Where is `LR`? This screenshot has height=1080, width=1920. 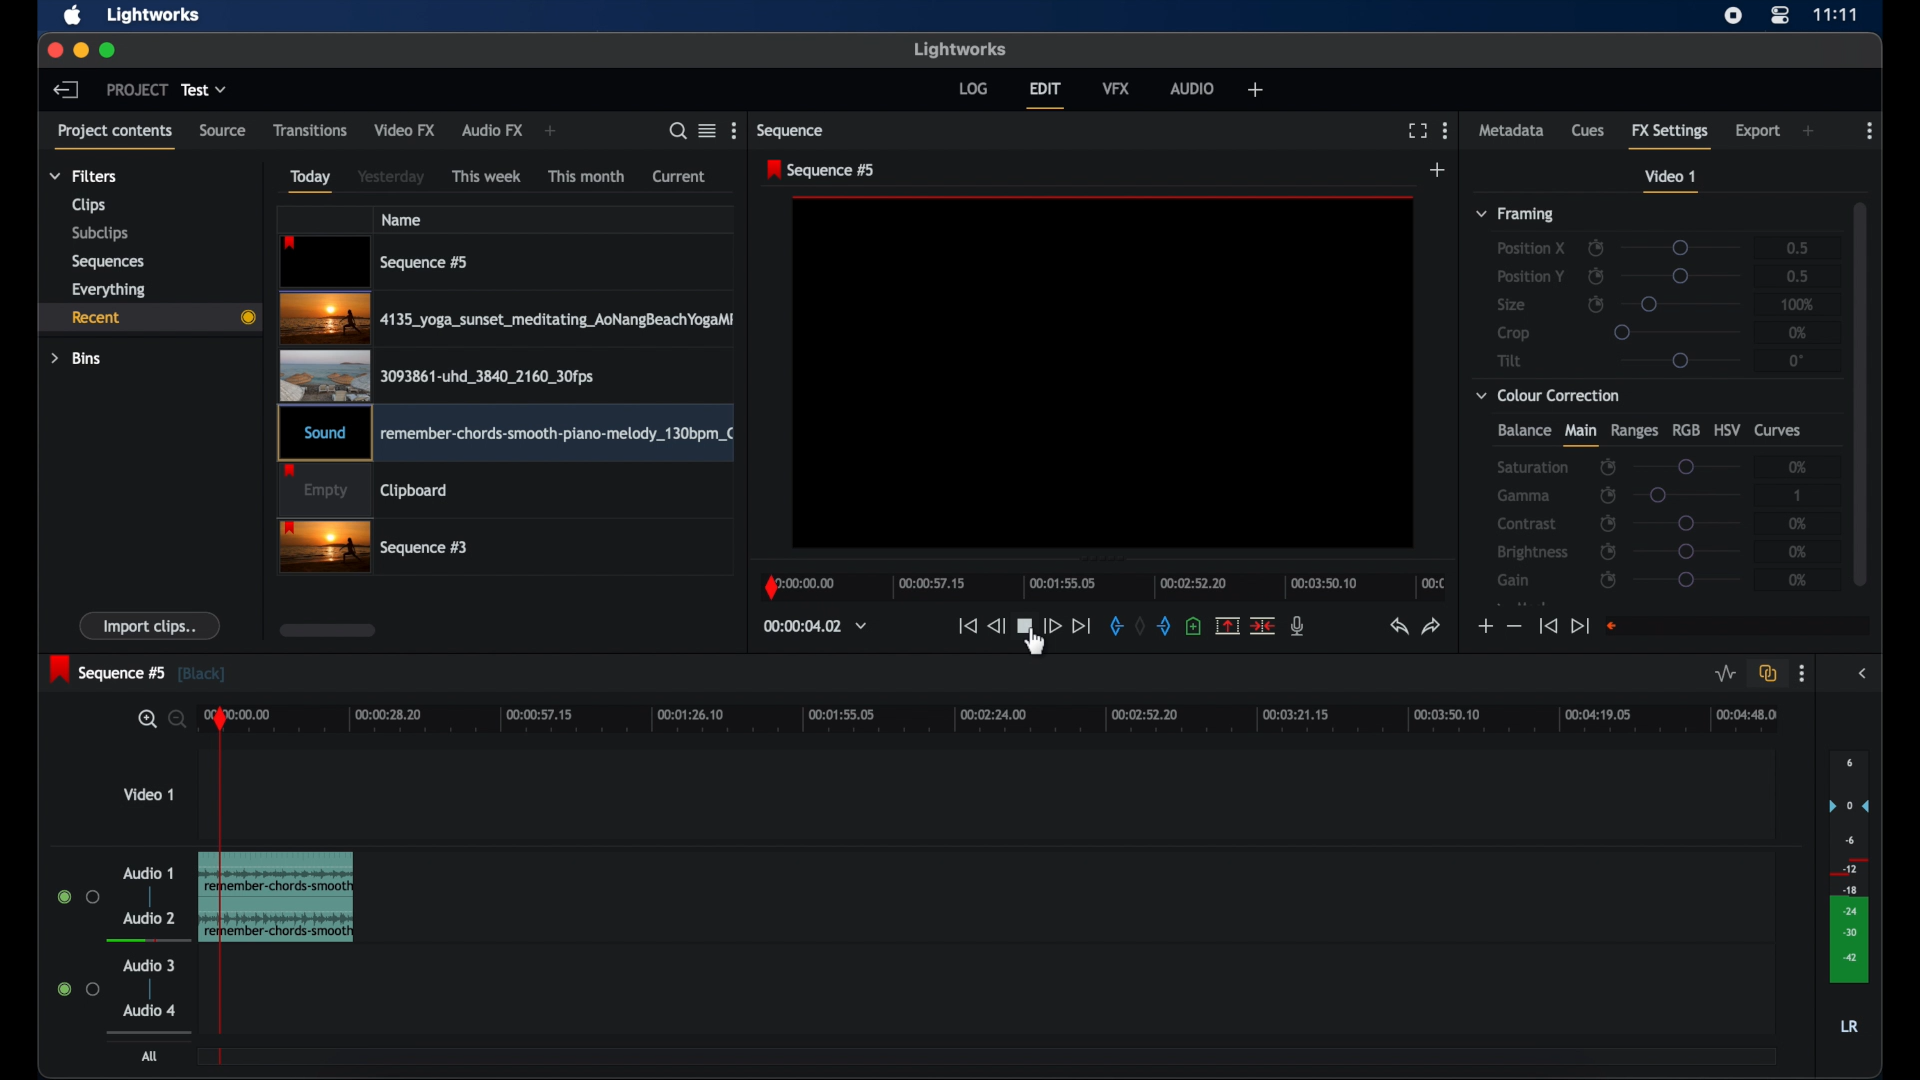 LR is located at coordinates (1849, 1026).